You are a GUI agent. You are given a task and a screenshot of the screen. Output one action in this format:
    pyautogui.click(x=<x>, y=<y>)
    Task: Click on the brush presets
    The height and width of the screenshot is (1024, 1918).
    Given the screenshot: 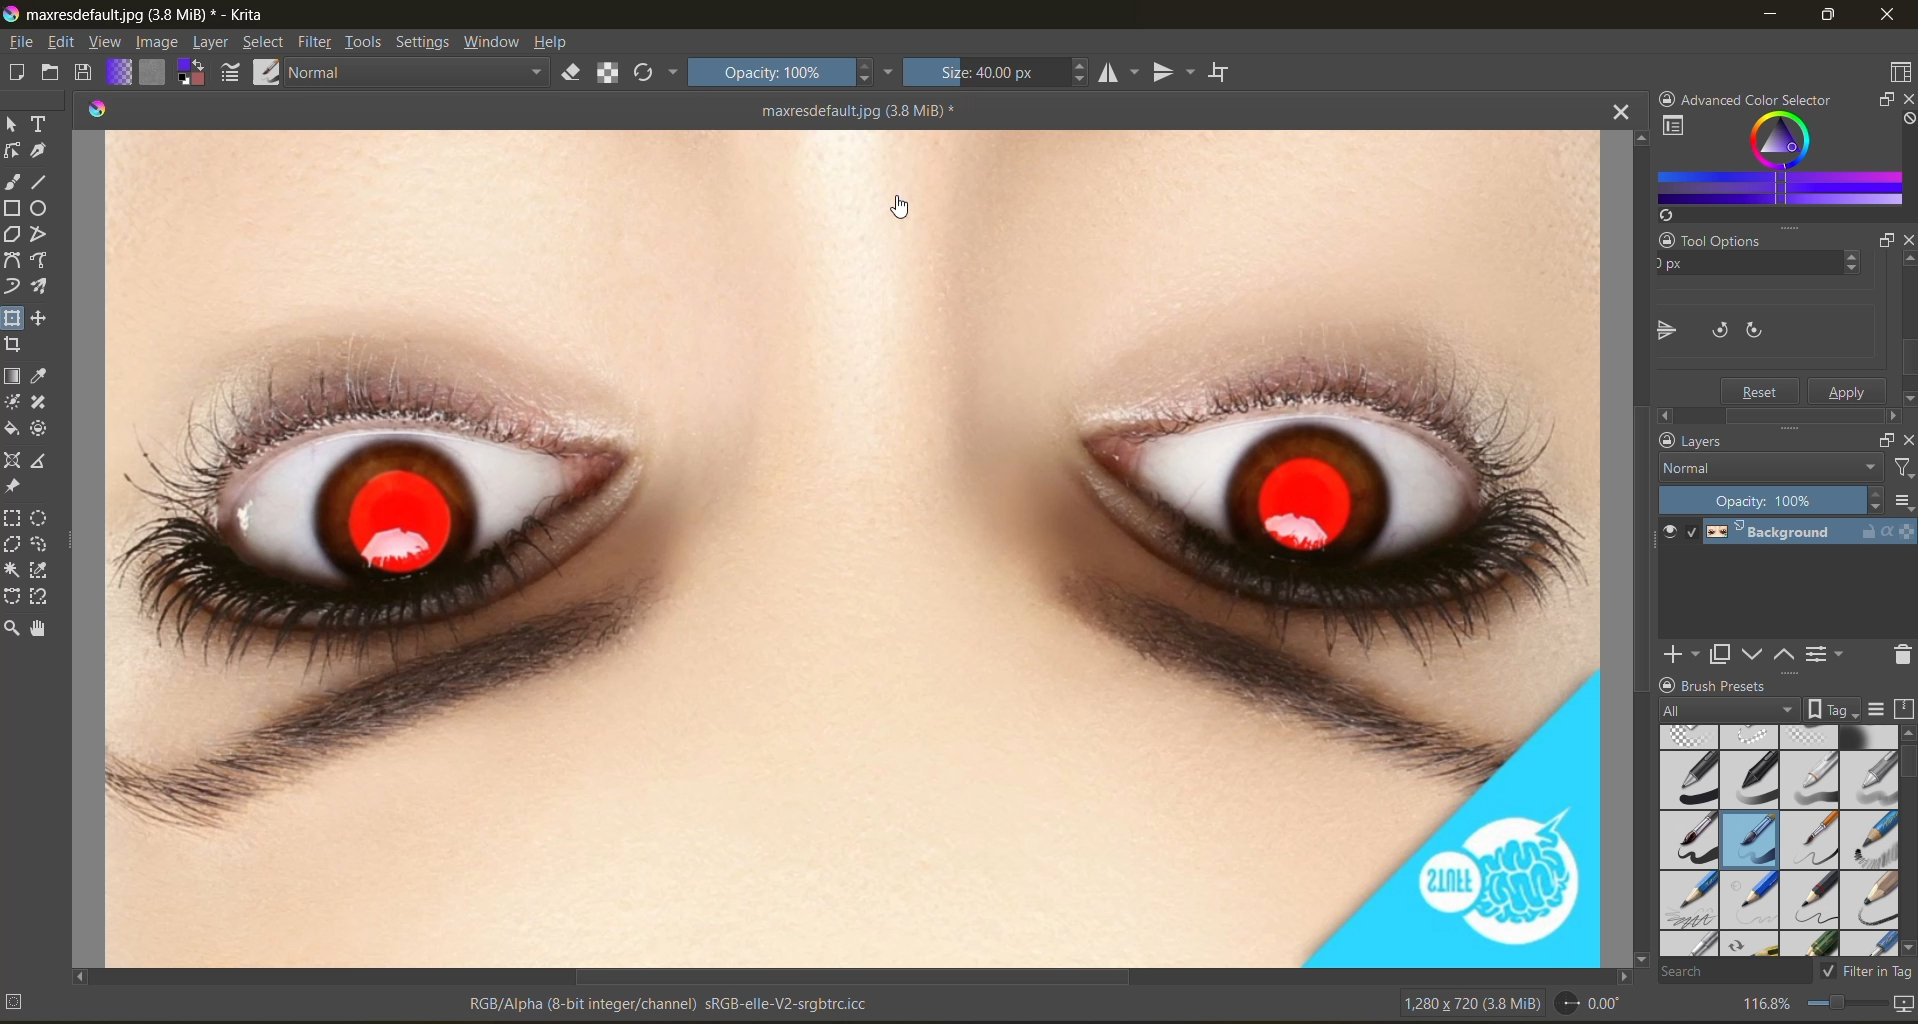 What is the action you would take?
    pyautogui.click(x=1779, y=841)
    